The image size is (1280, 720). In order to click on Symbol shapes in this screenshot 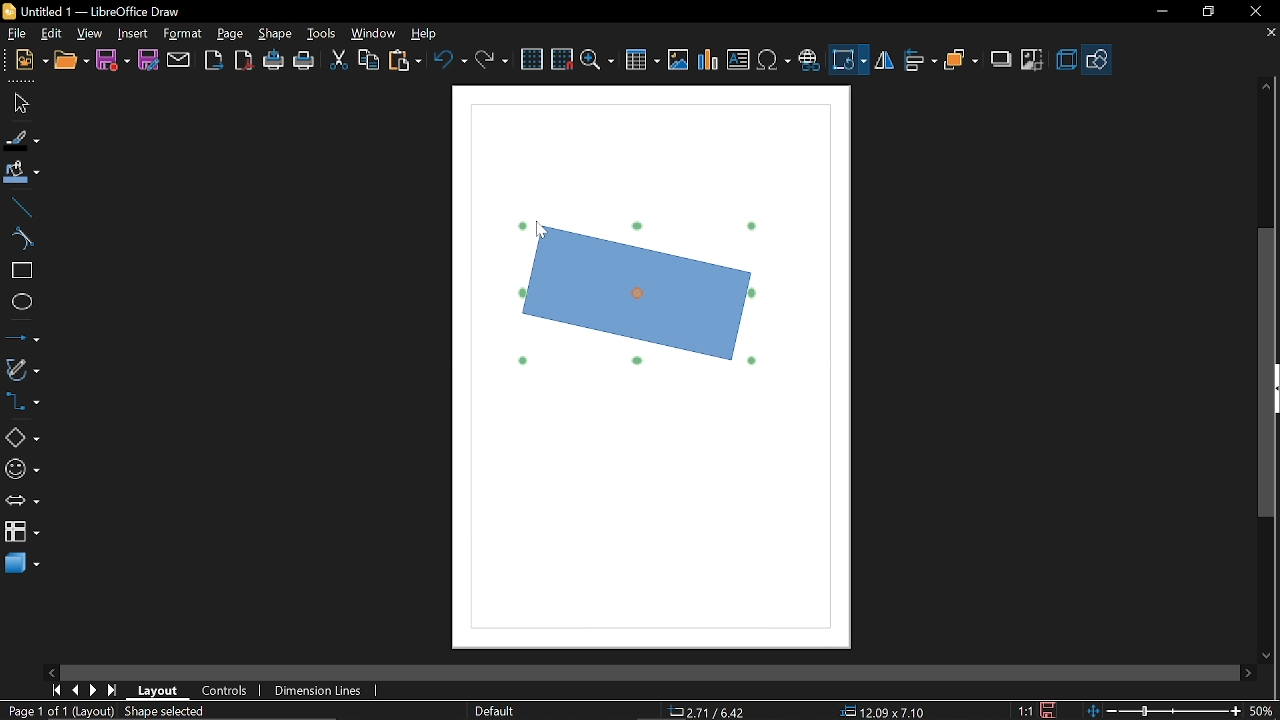, I will do `click(21, 470)`.